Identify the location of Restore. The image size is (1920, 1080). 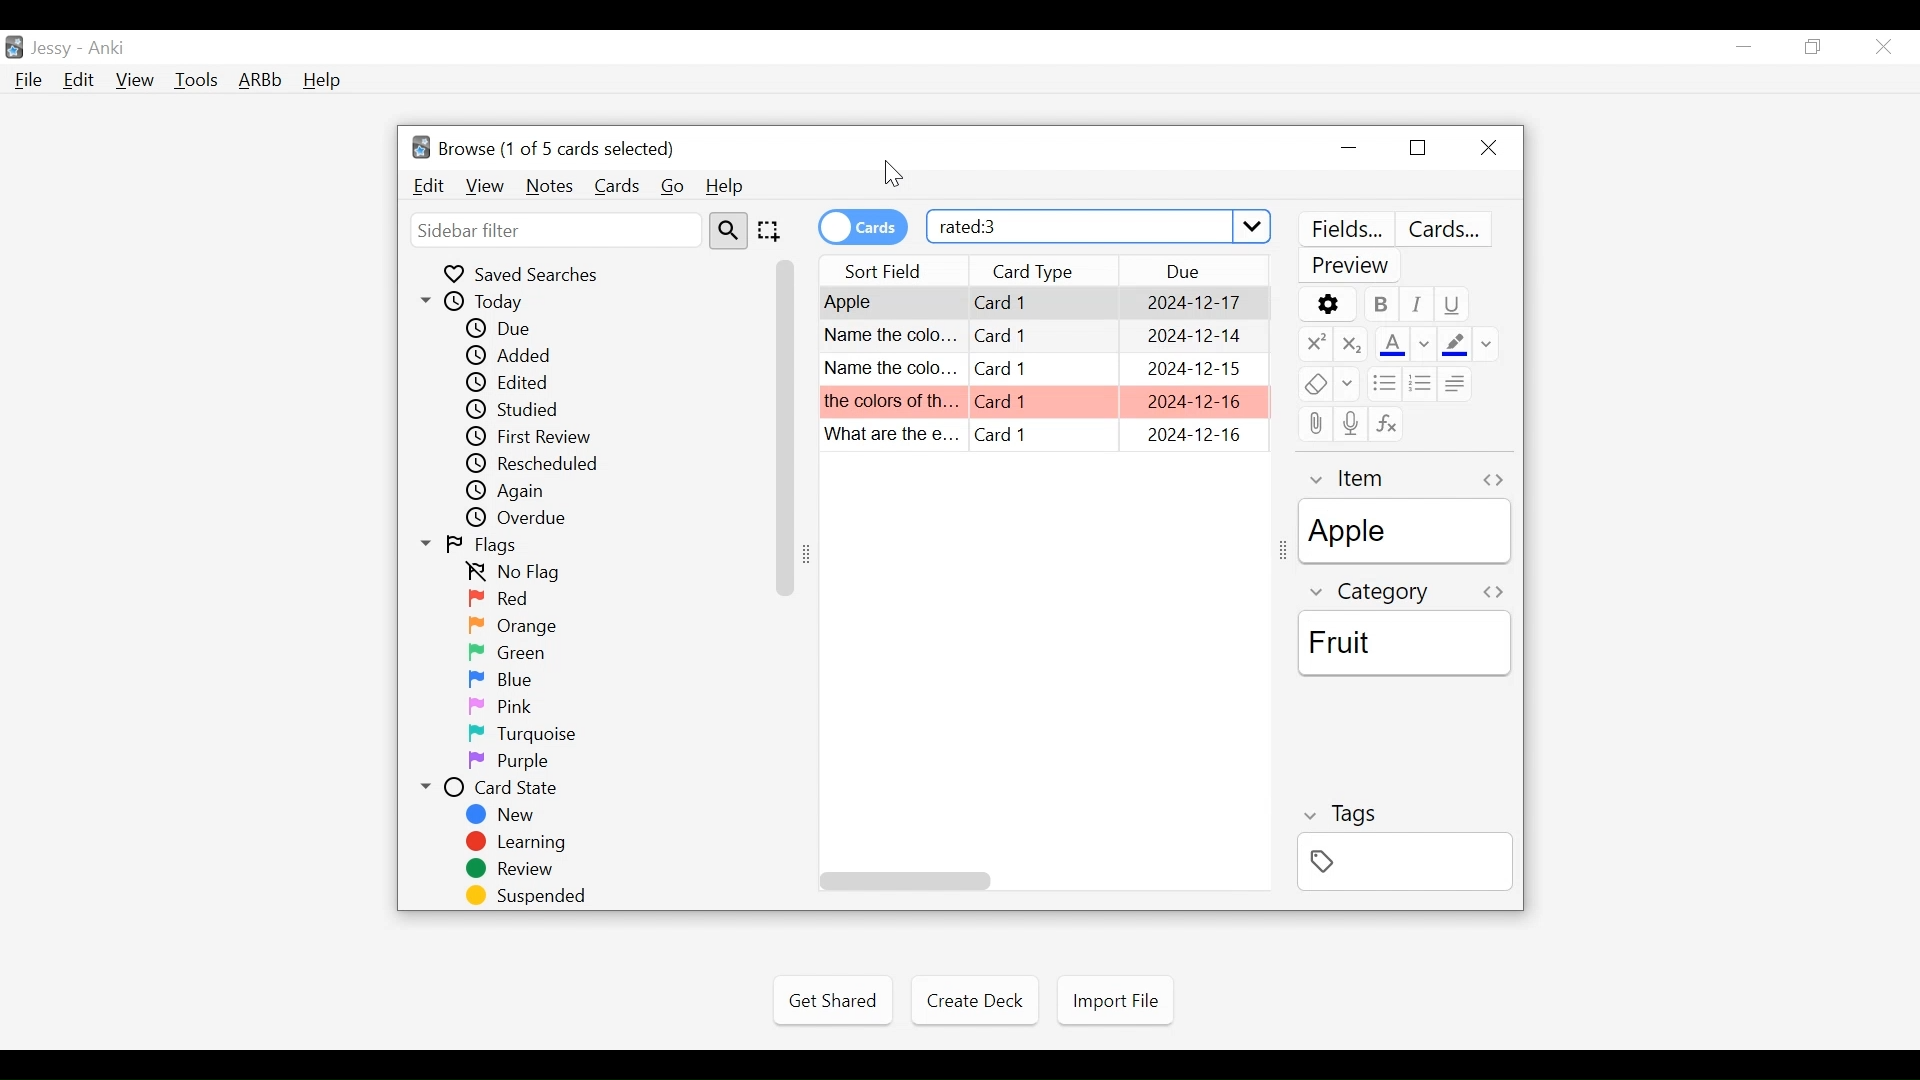
(1418, 150).